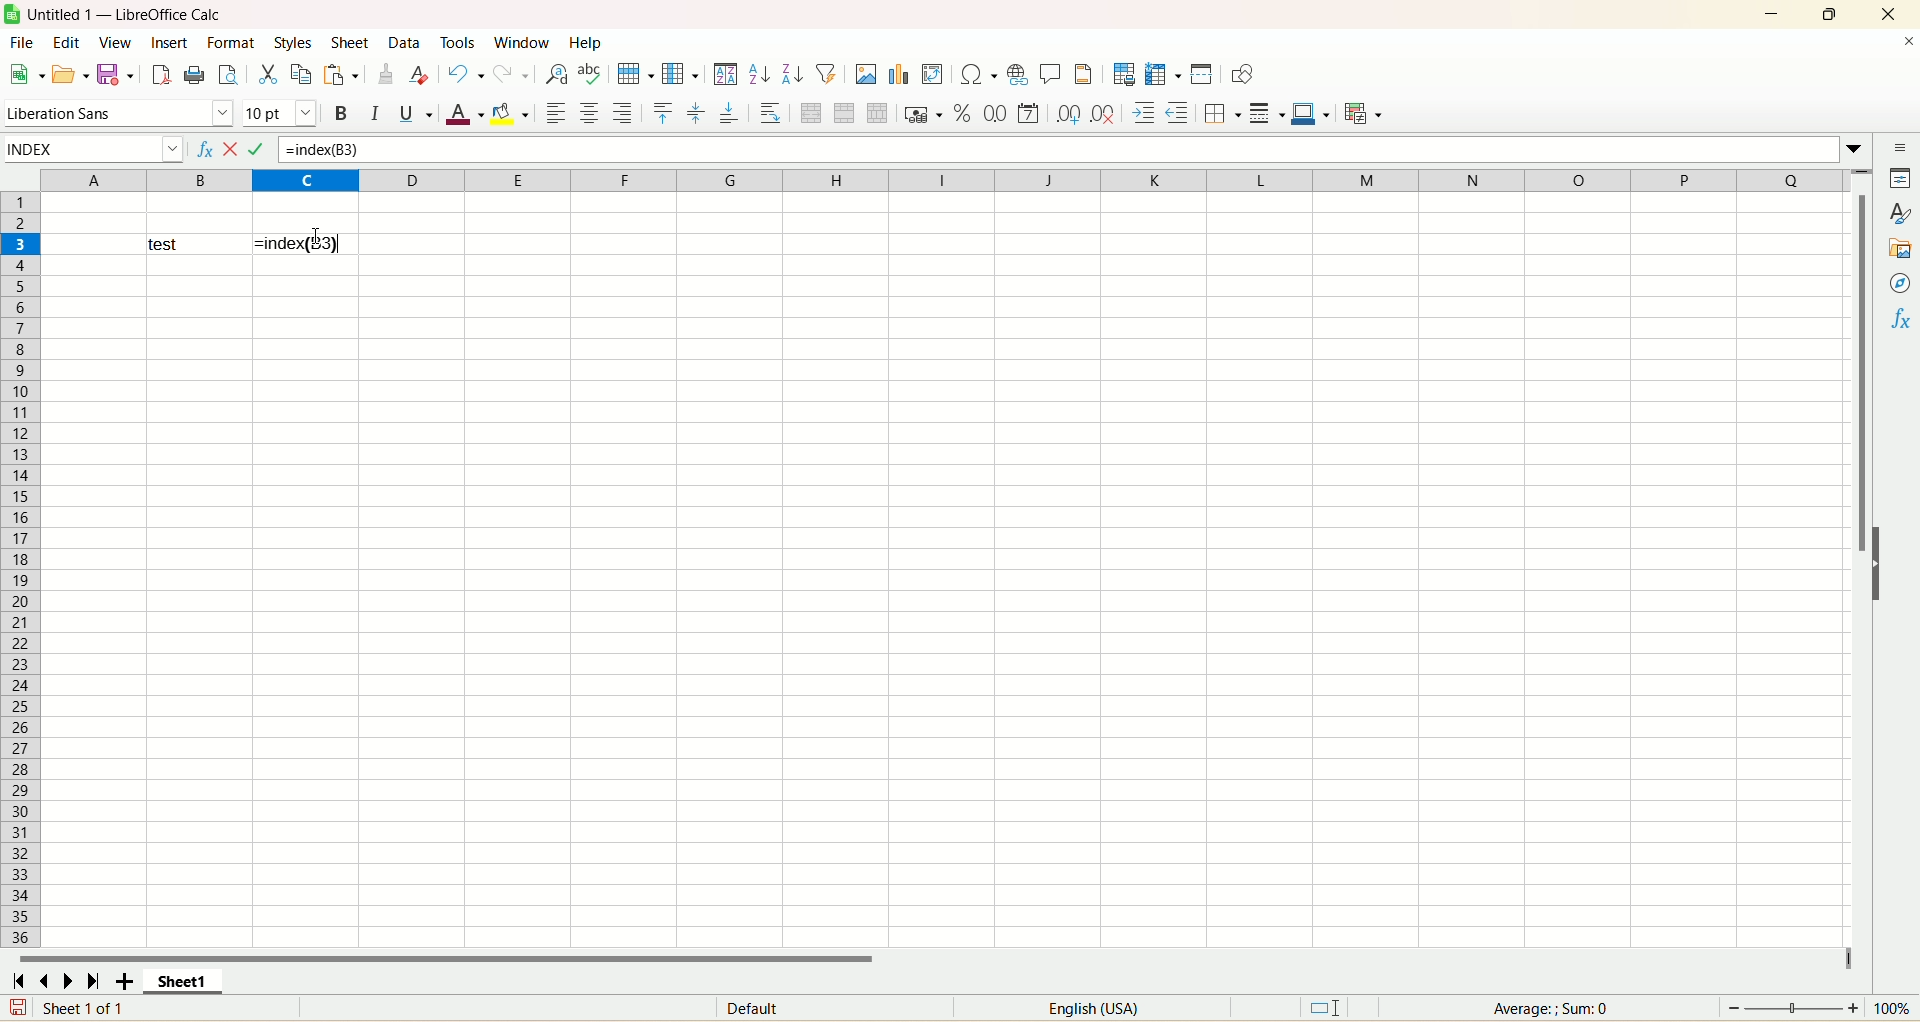 This screenshot has height=1022, width=1920. I want to click on format as currency, so click(925, 113).